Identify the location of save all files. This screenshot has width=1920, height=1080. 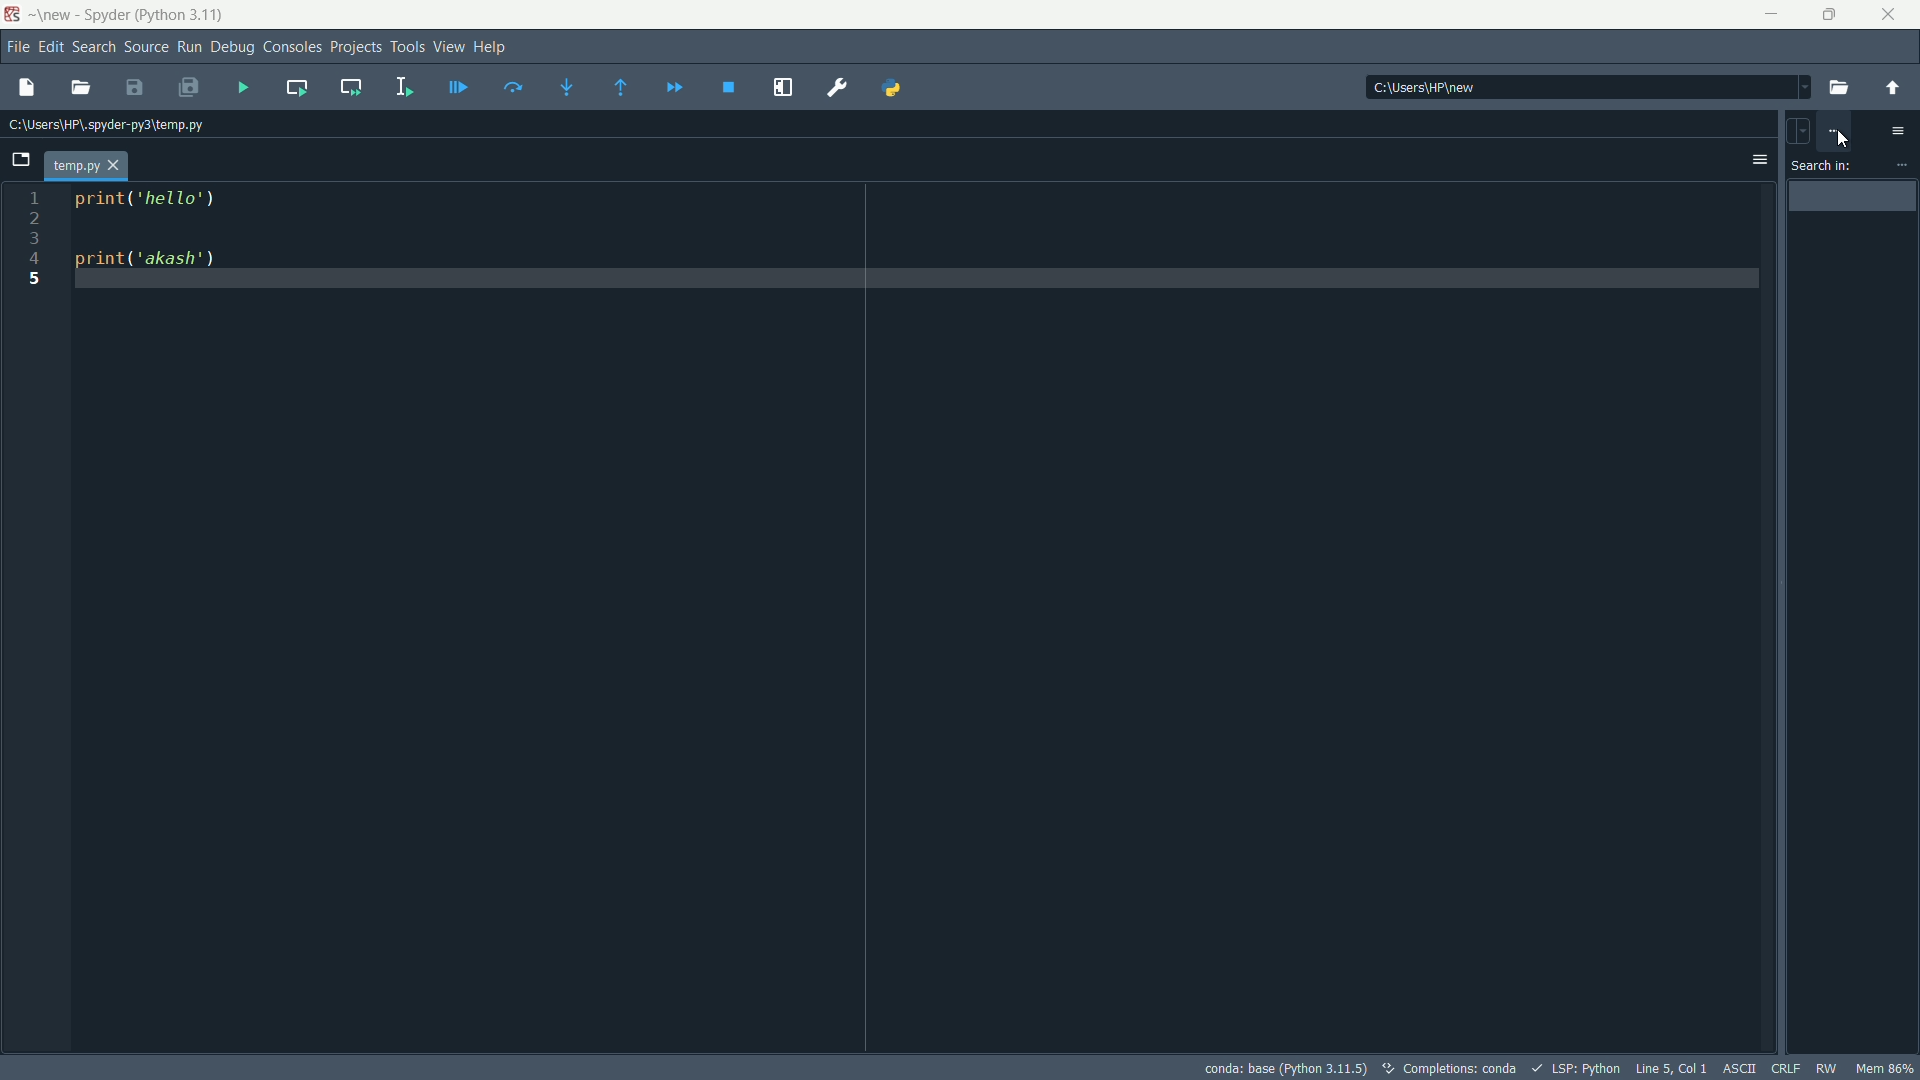
(192, 86).